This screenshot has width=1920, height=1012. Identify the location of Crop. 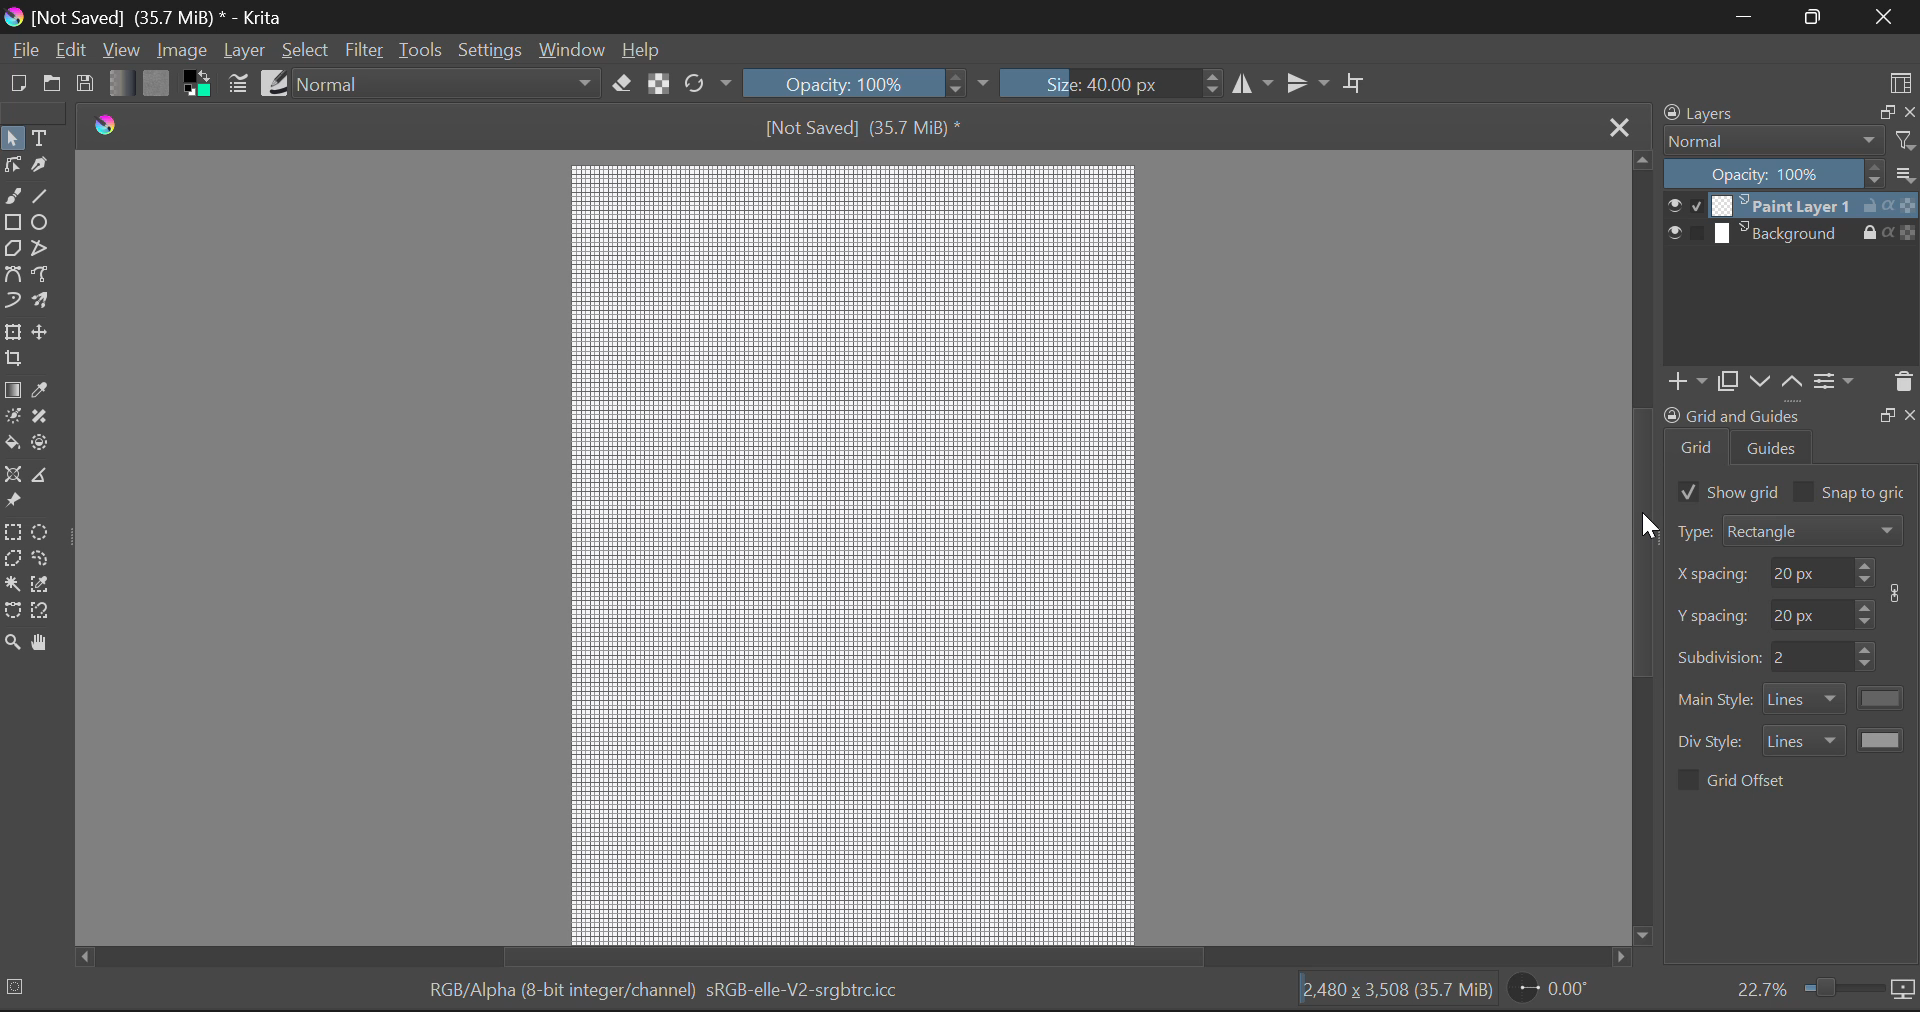
(13, 359).